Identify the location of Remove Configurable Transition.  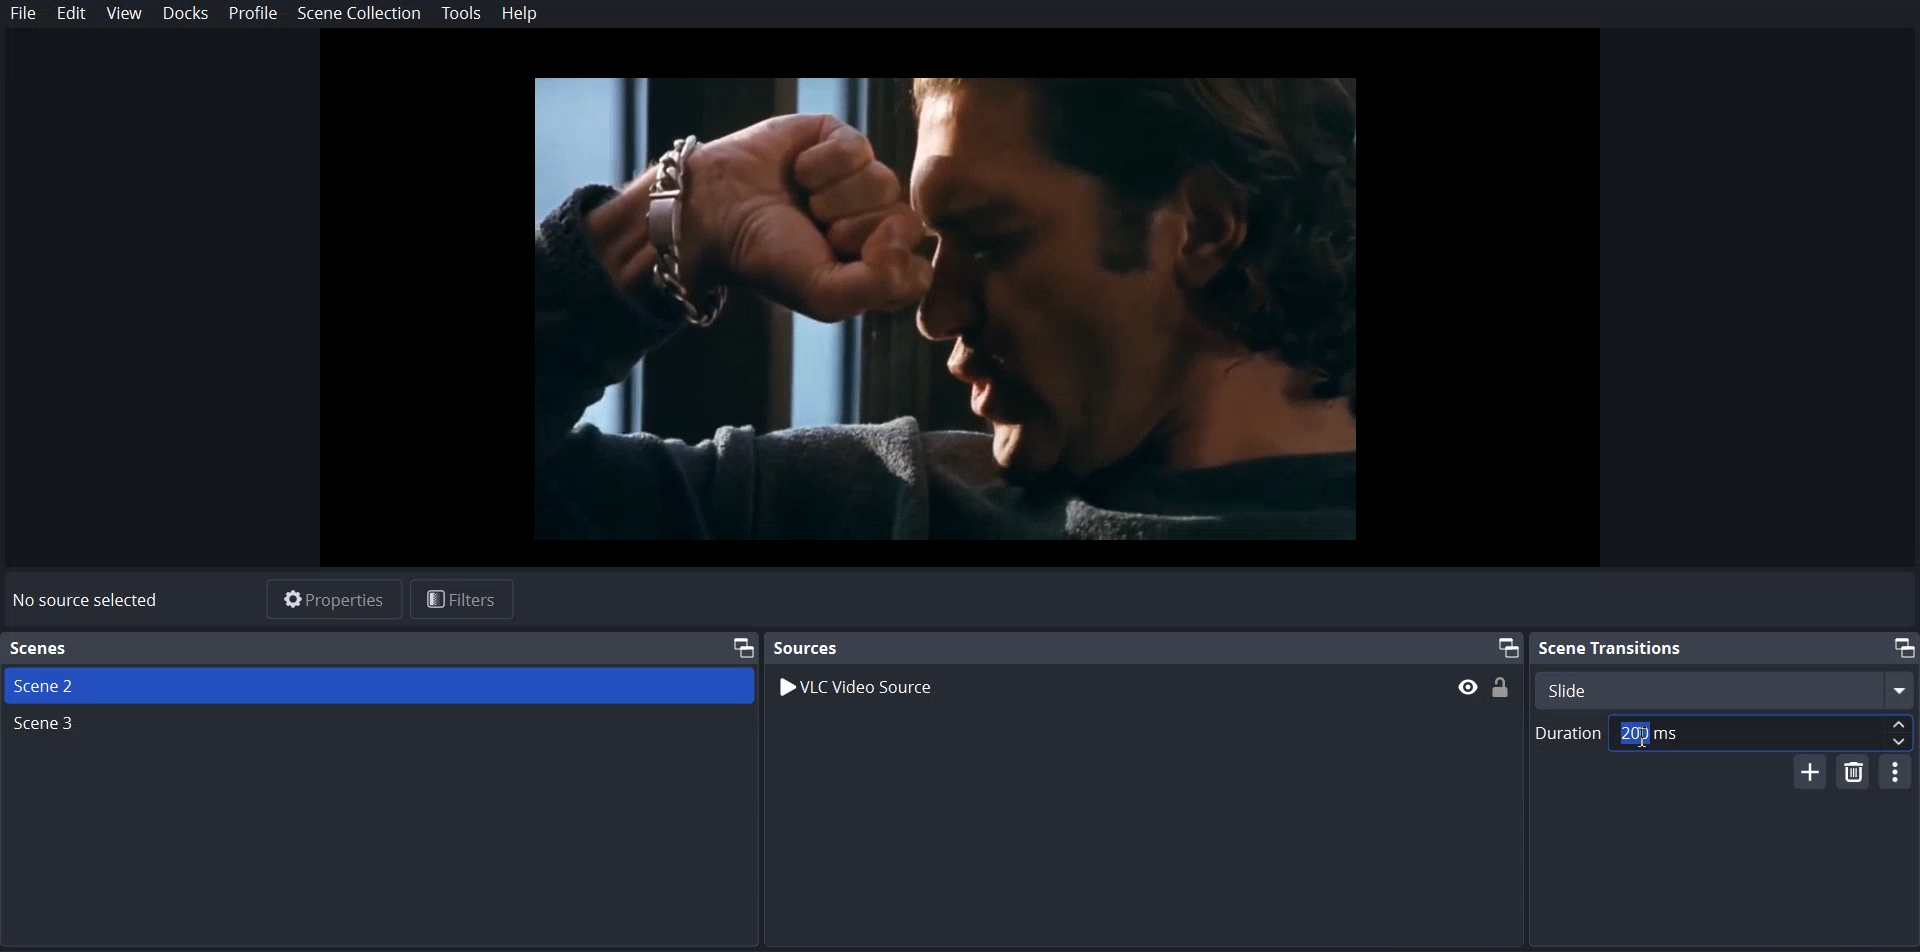
(1856, 770).